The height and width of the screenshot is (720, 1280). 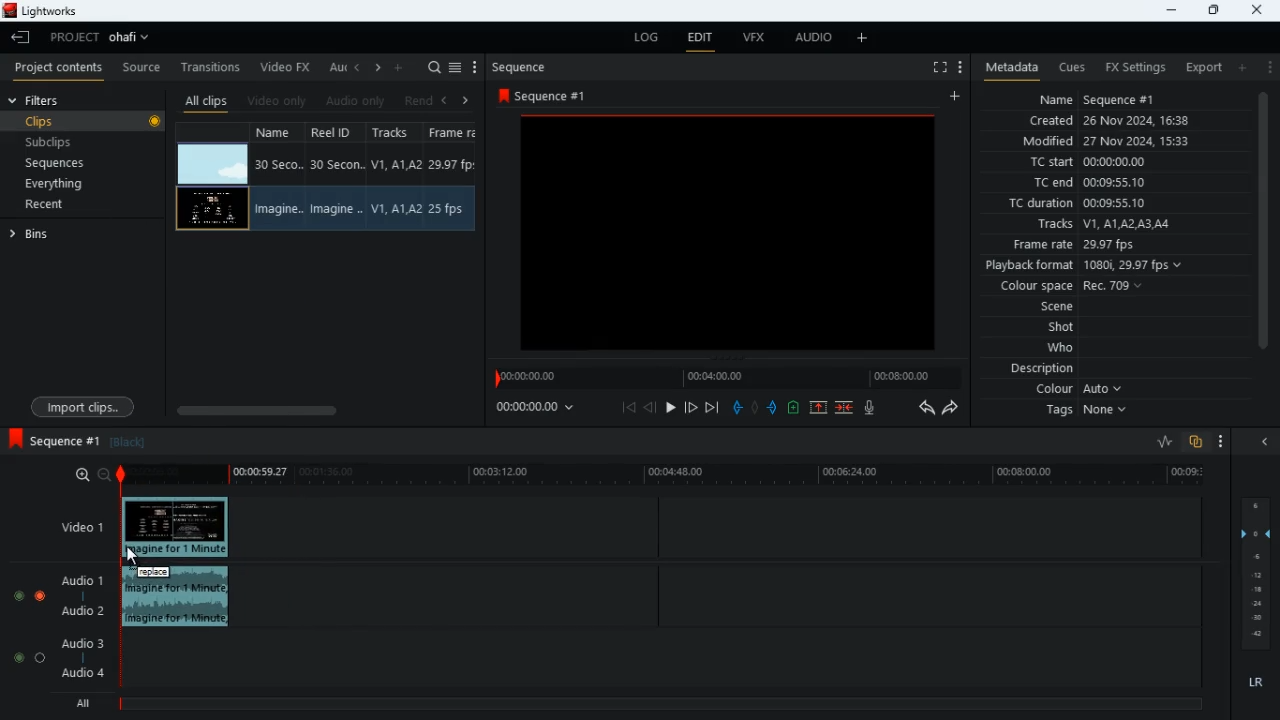 What do you see at coordinates (76, 142) in the screenshot?
I see `subclips` at bounding box center [76, 142].